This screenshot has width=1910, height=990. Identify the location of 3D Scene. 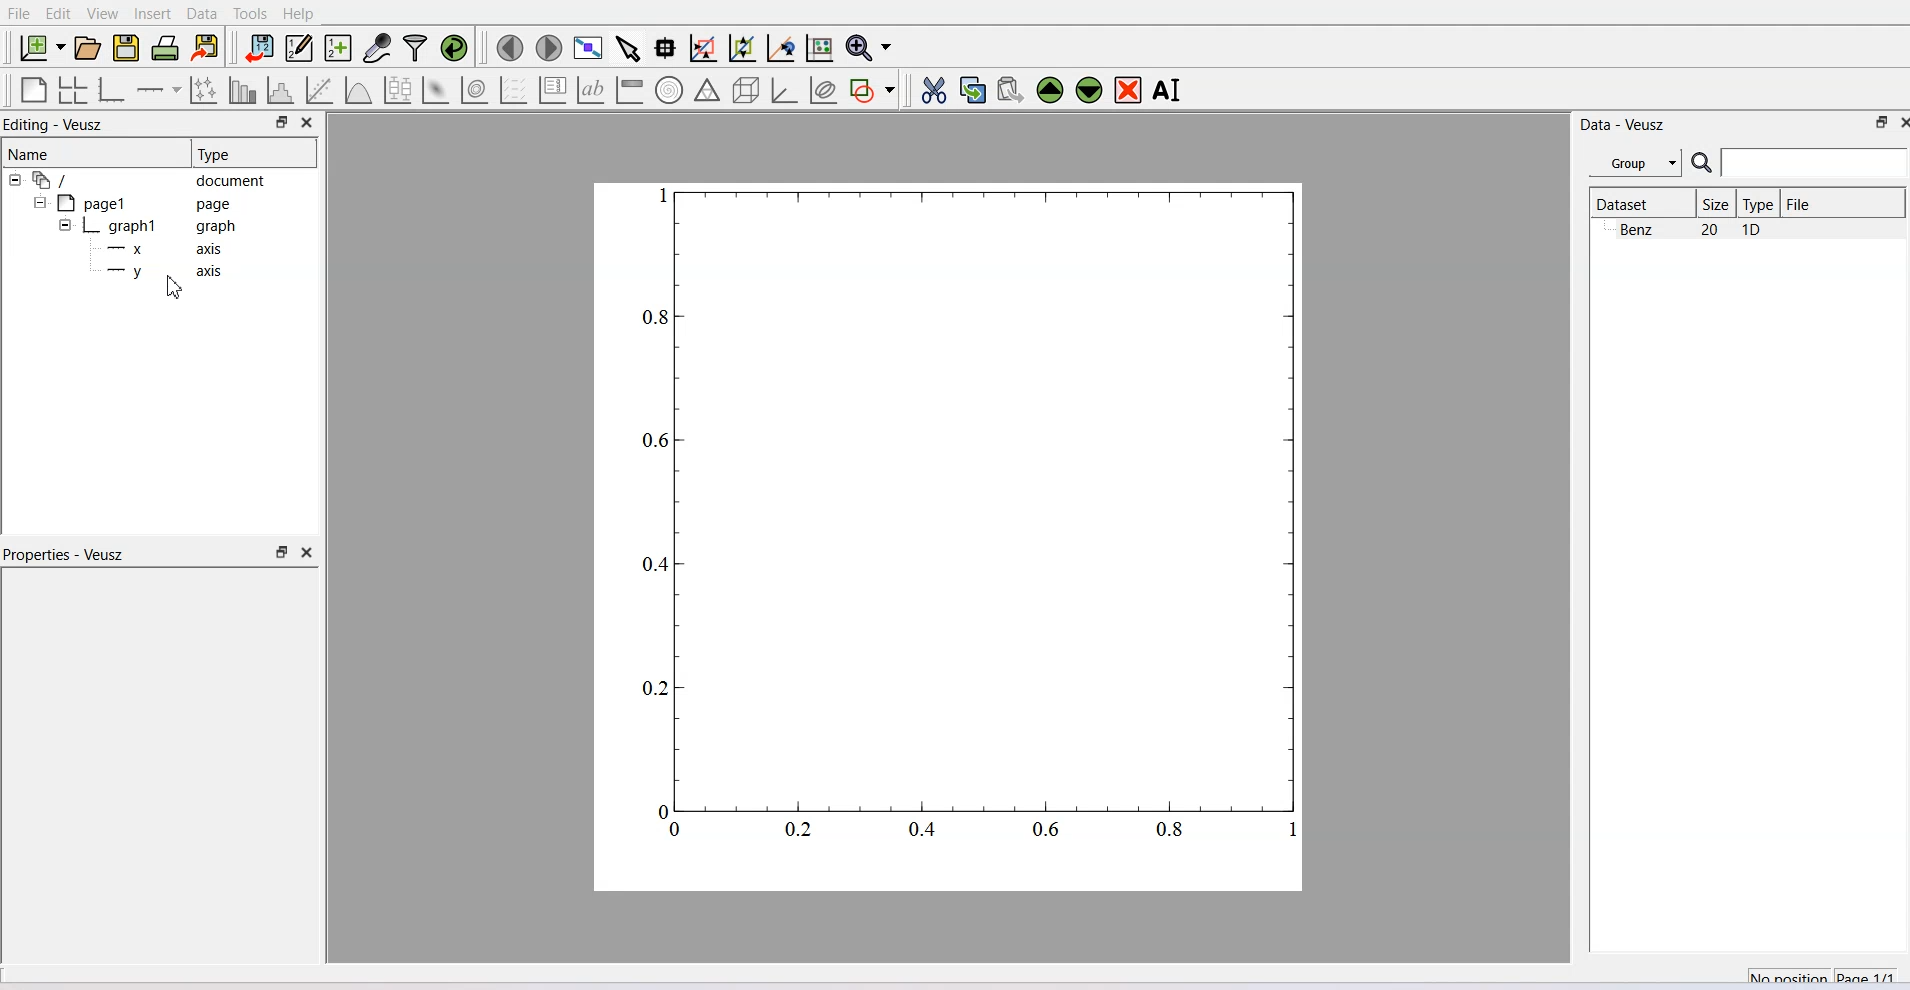
(746, 90).